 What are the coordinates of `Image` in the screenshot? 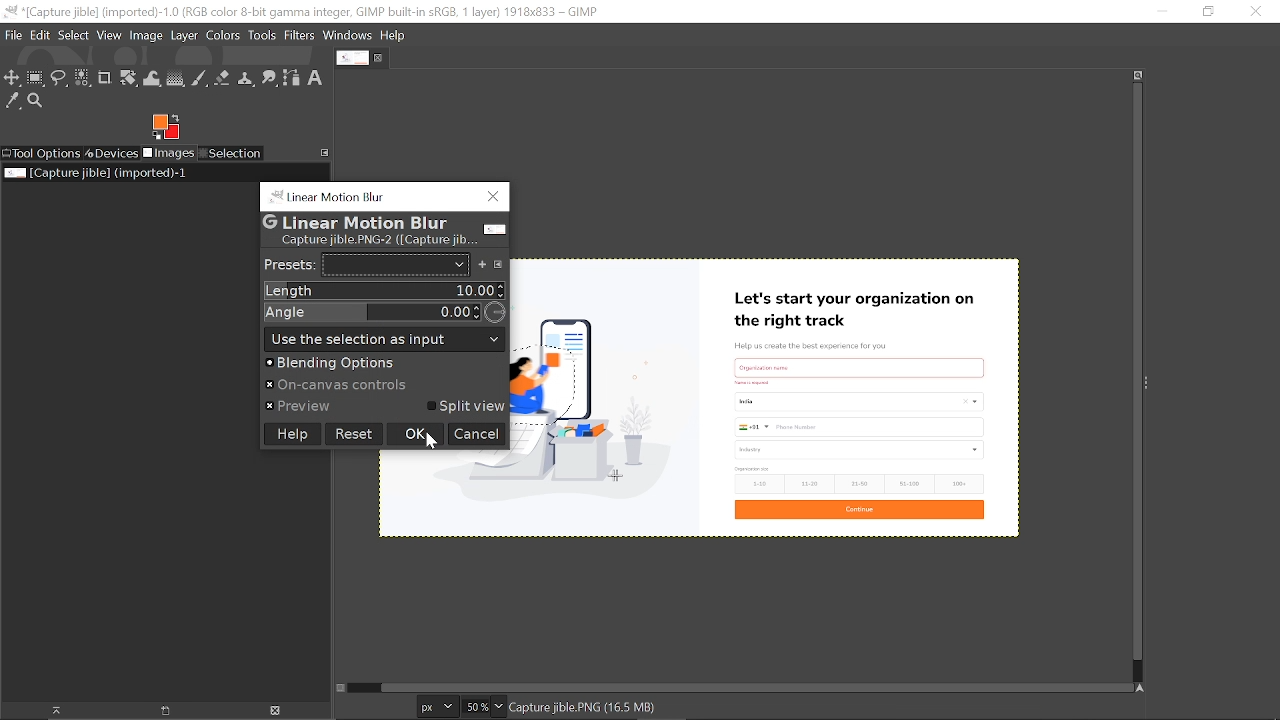 It's located at (146, 34).